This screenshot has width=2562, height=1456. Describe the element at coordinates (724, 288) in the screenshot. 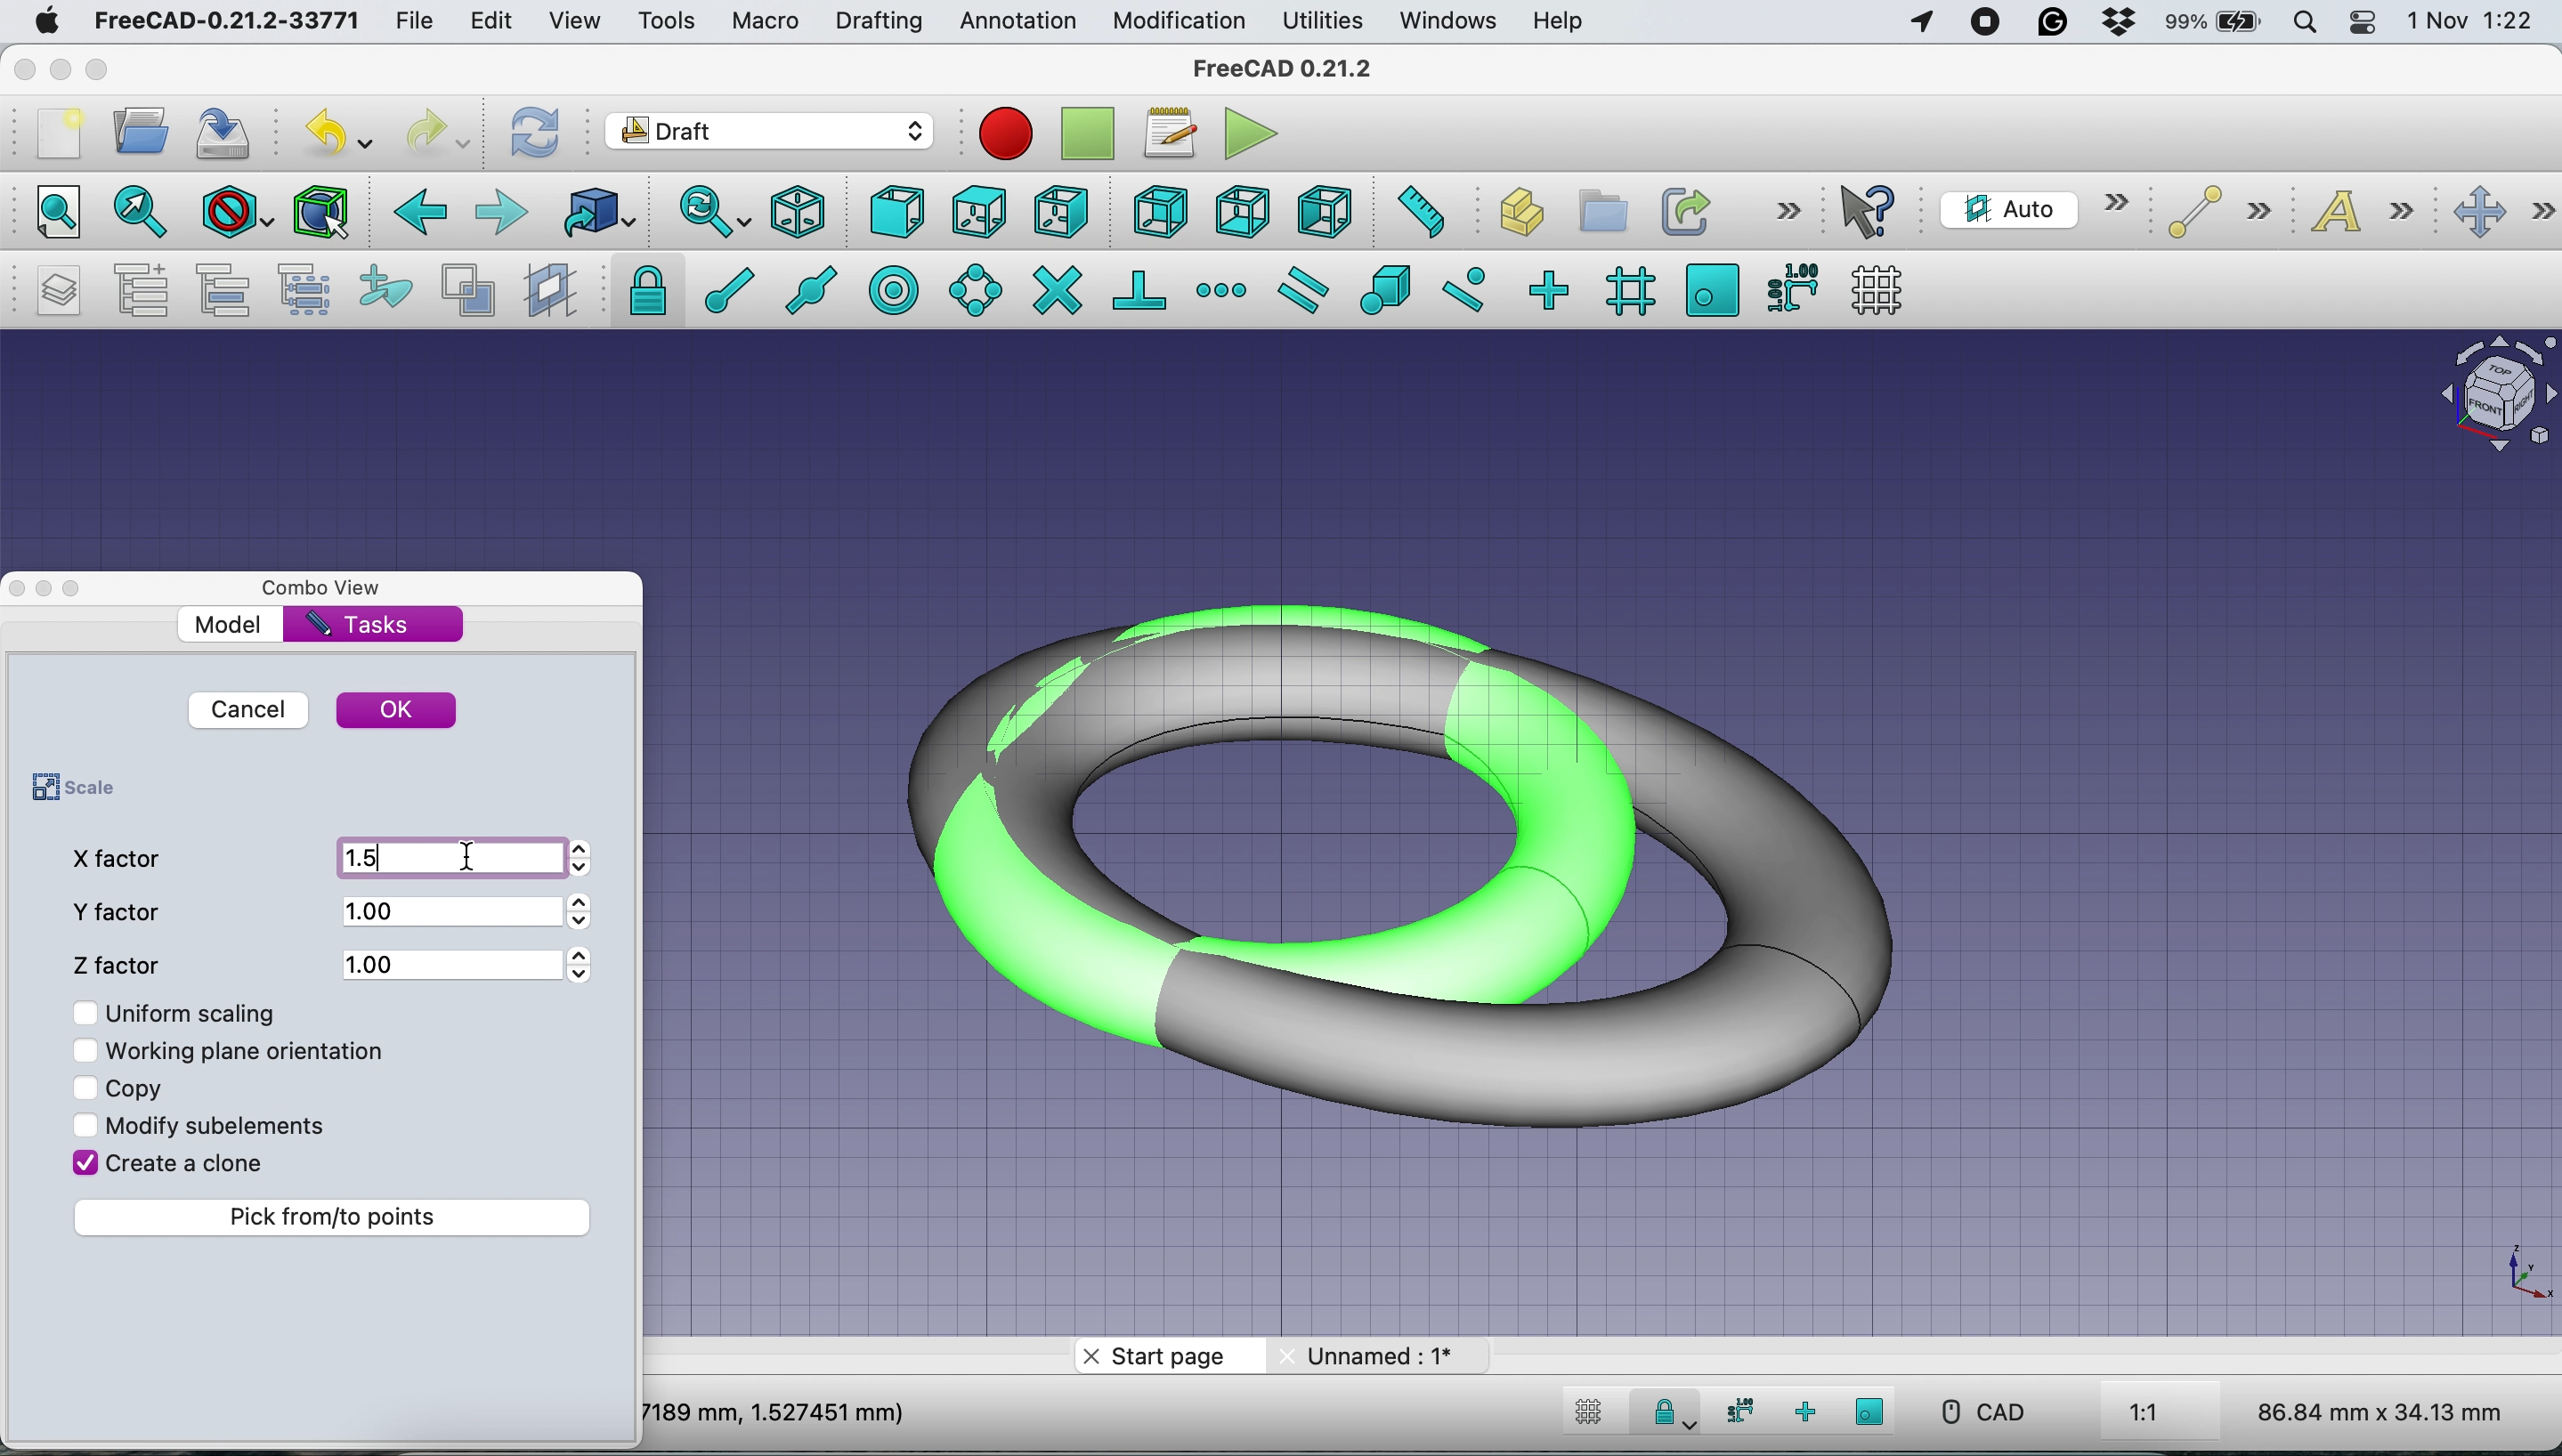

I see `snap endpoint` at that location.